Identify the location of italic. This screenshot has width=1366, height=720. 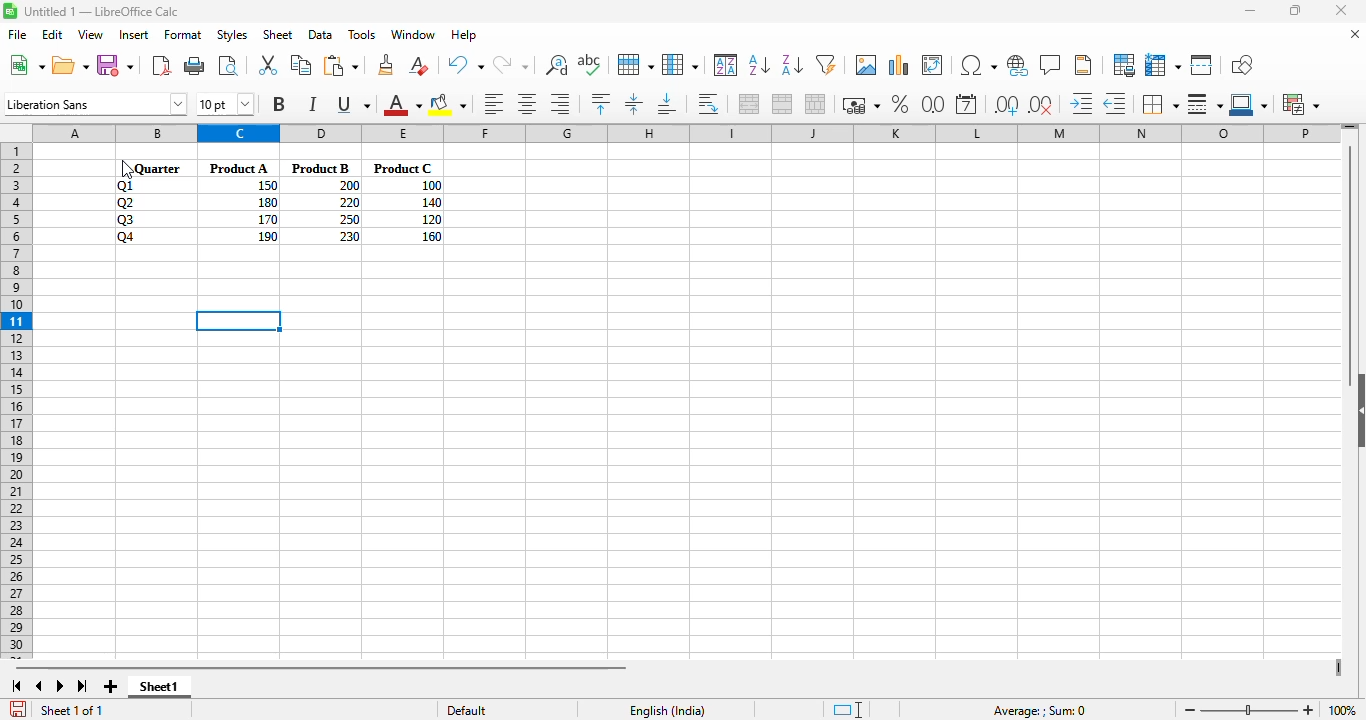
(312, 104).